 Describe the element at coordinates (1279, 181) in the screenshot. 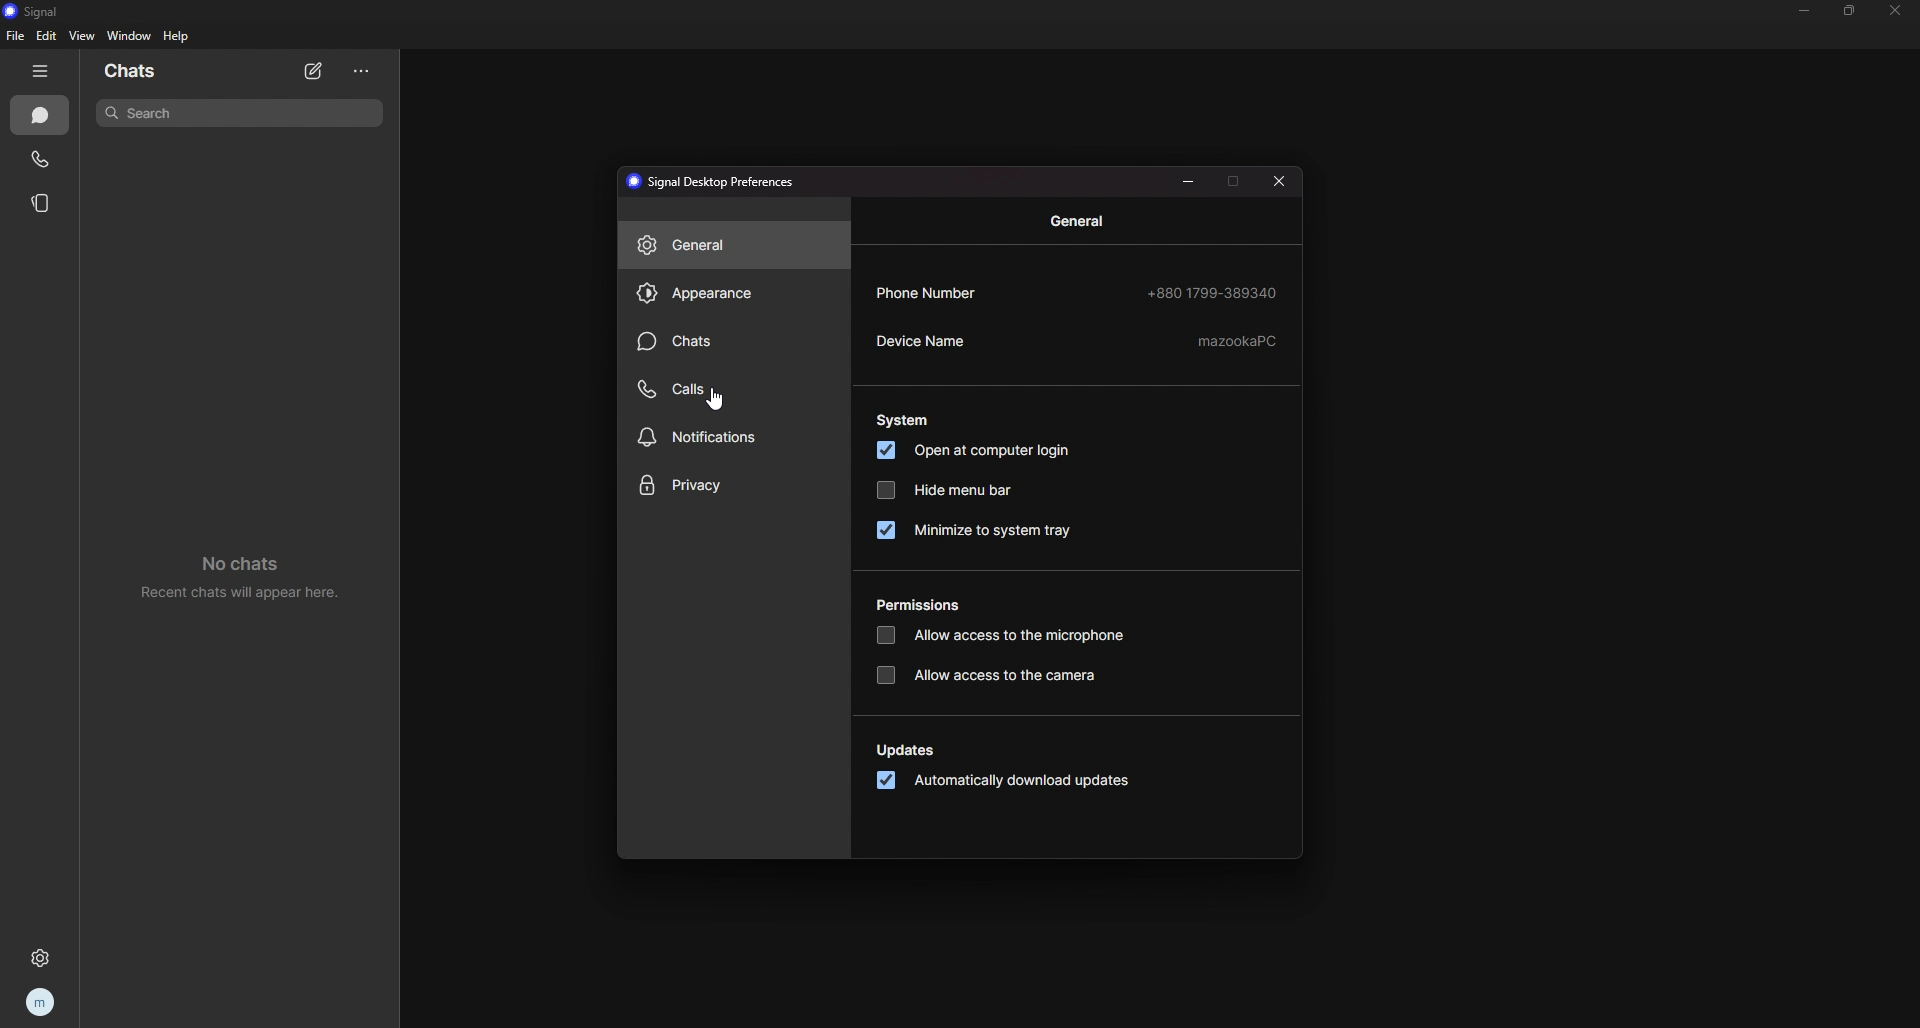

I see `close` at that location.